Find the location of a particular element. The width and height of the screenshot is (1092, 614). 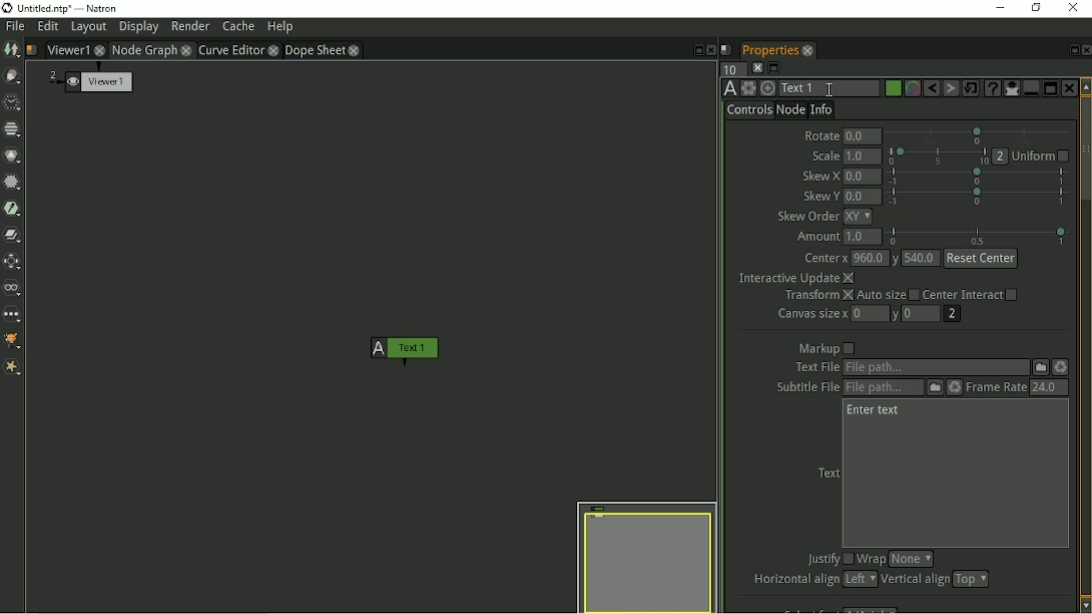

close is located at coordinates (100, 49).